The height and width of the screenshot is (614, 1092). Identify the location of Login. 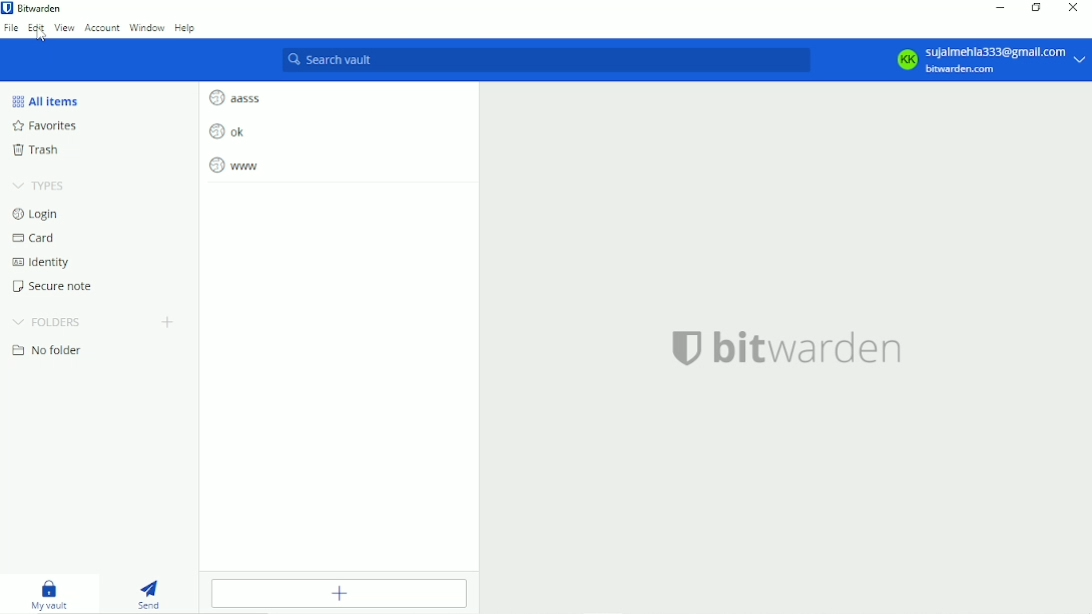
(40, 214).